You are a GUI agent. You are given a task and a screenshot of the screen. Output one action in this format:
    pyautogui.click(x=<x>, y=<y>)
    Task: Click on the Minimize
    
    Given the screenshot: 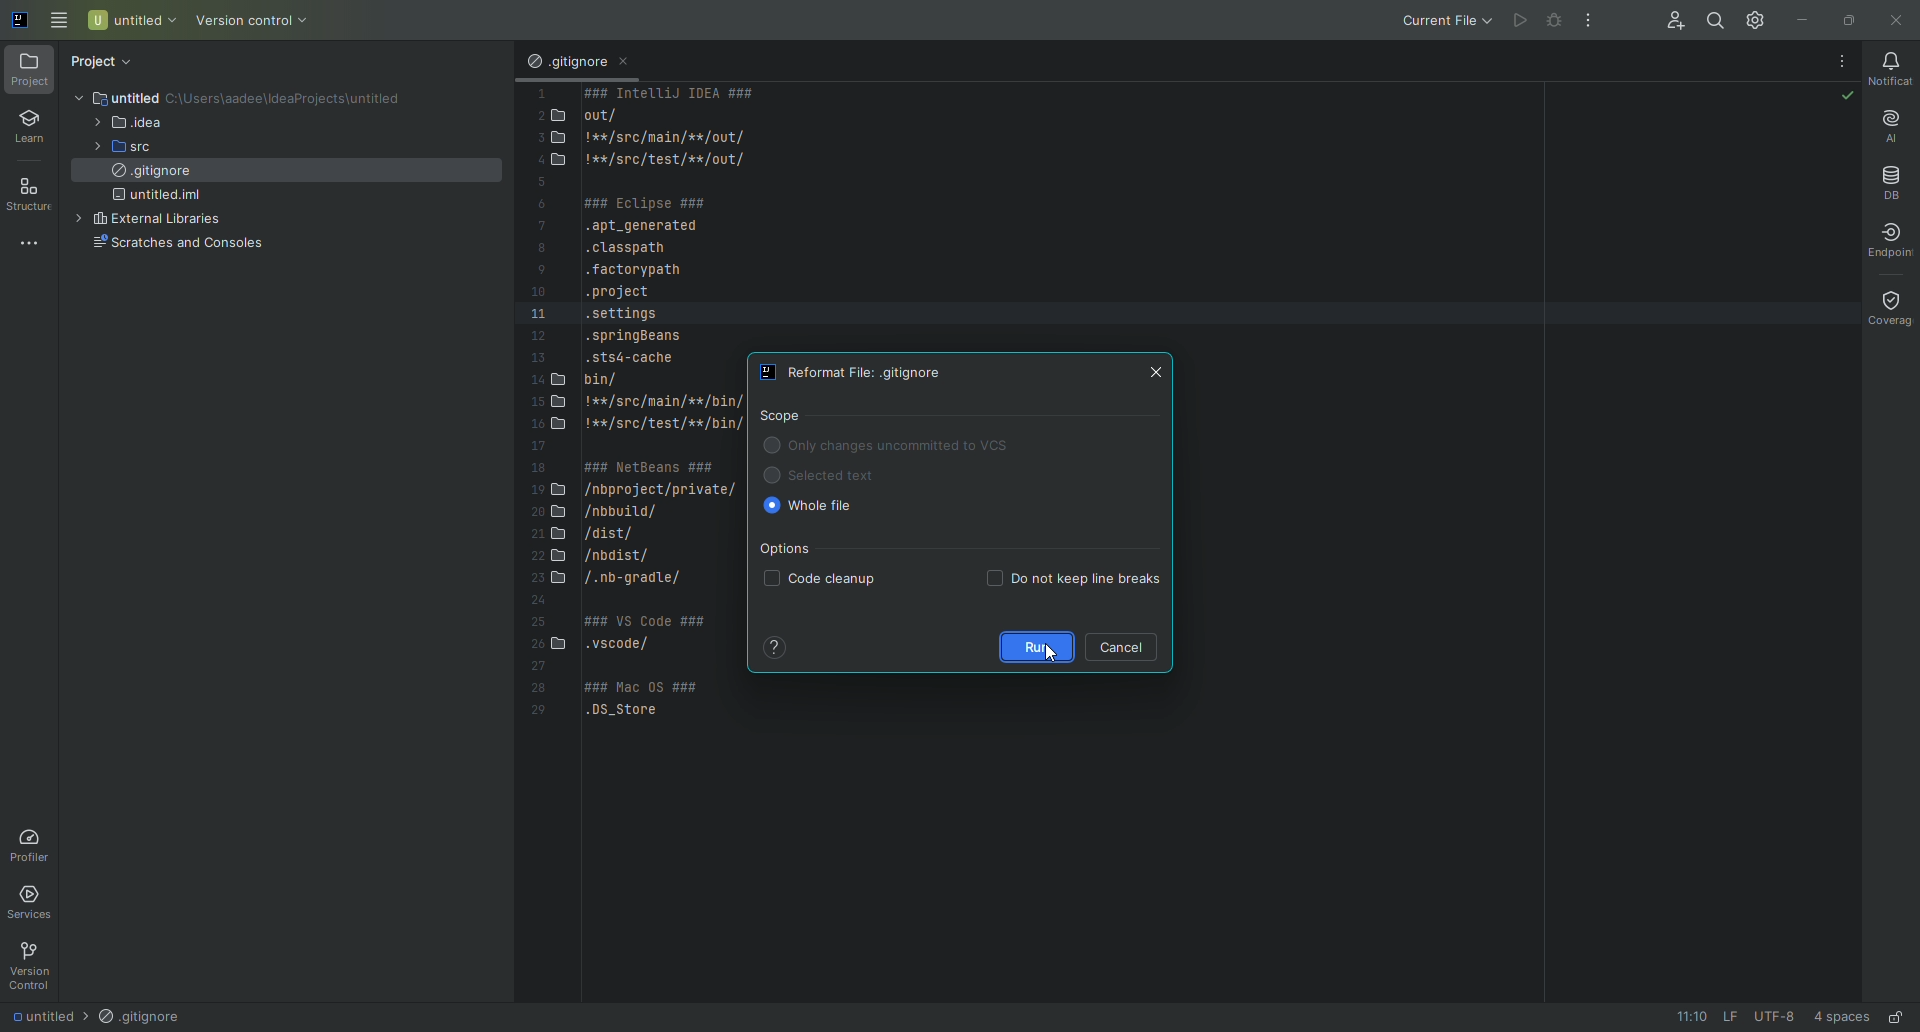 What is the action you would take?
    pyautogui.click(x=1801, y=19)
    